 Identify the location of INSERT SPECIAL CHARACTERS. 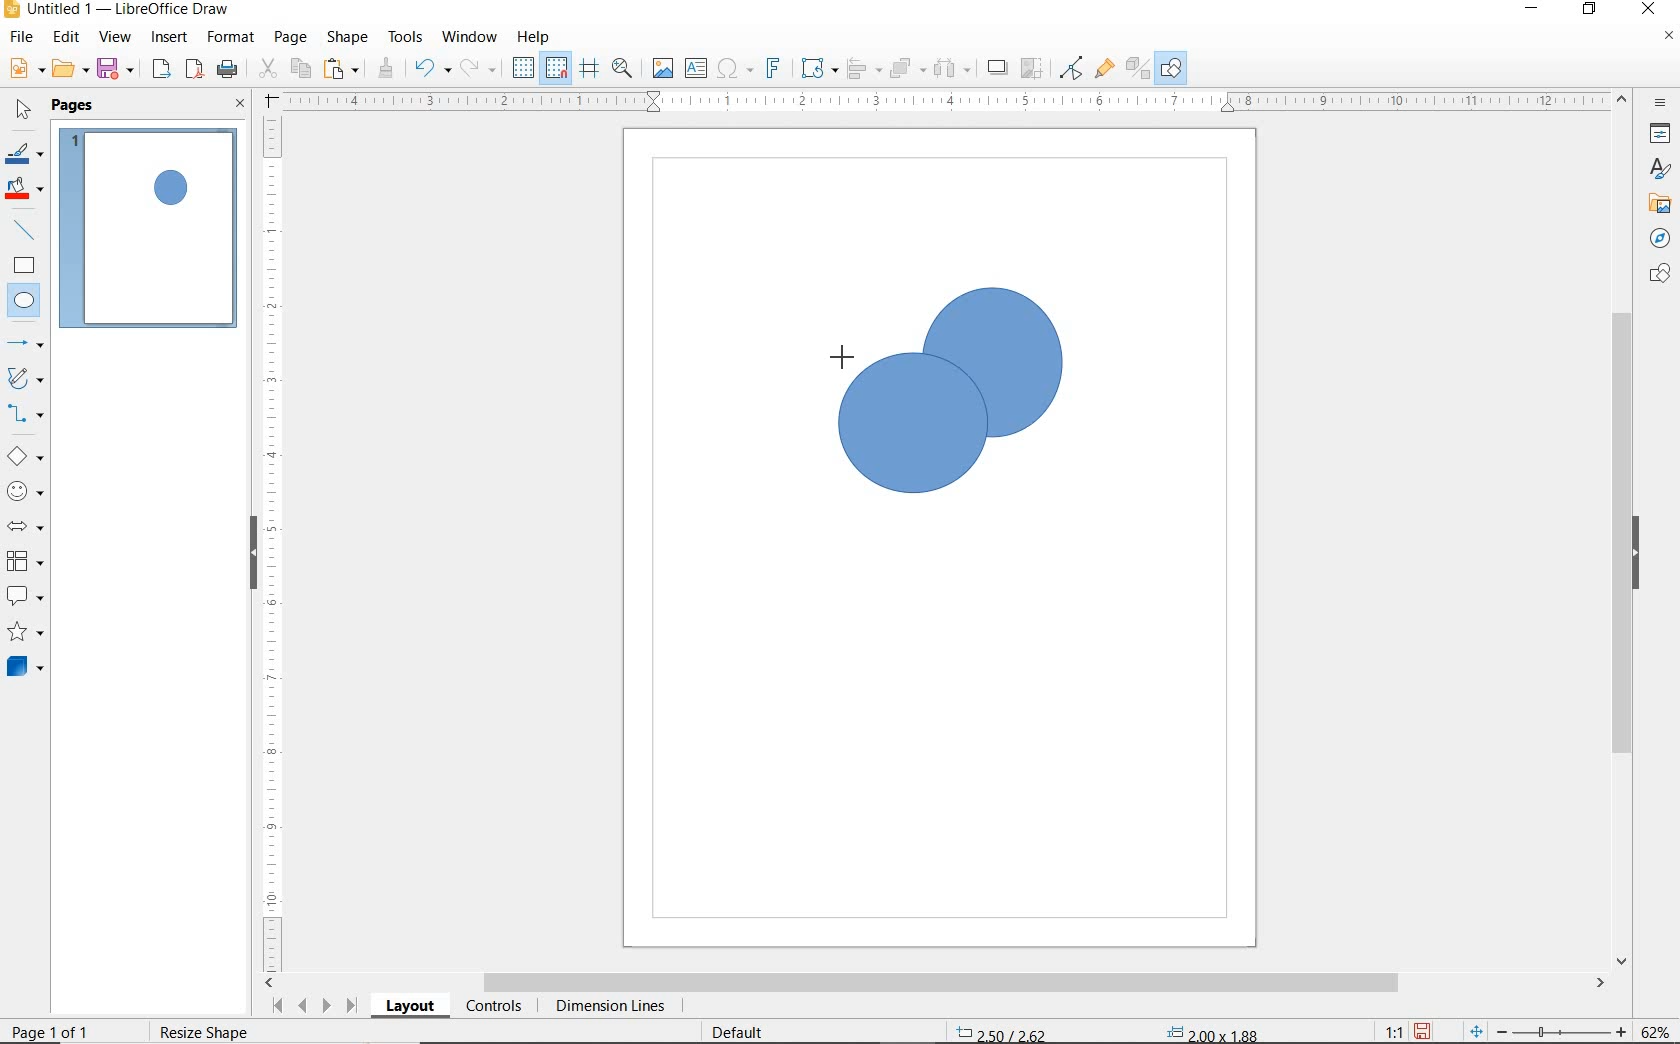
(732, 70).